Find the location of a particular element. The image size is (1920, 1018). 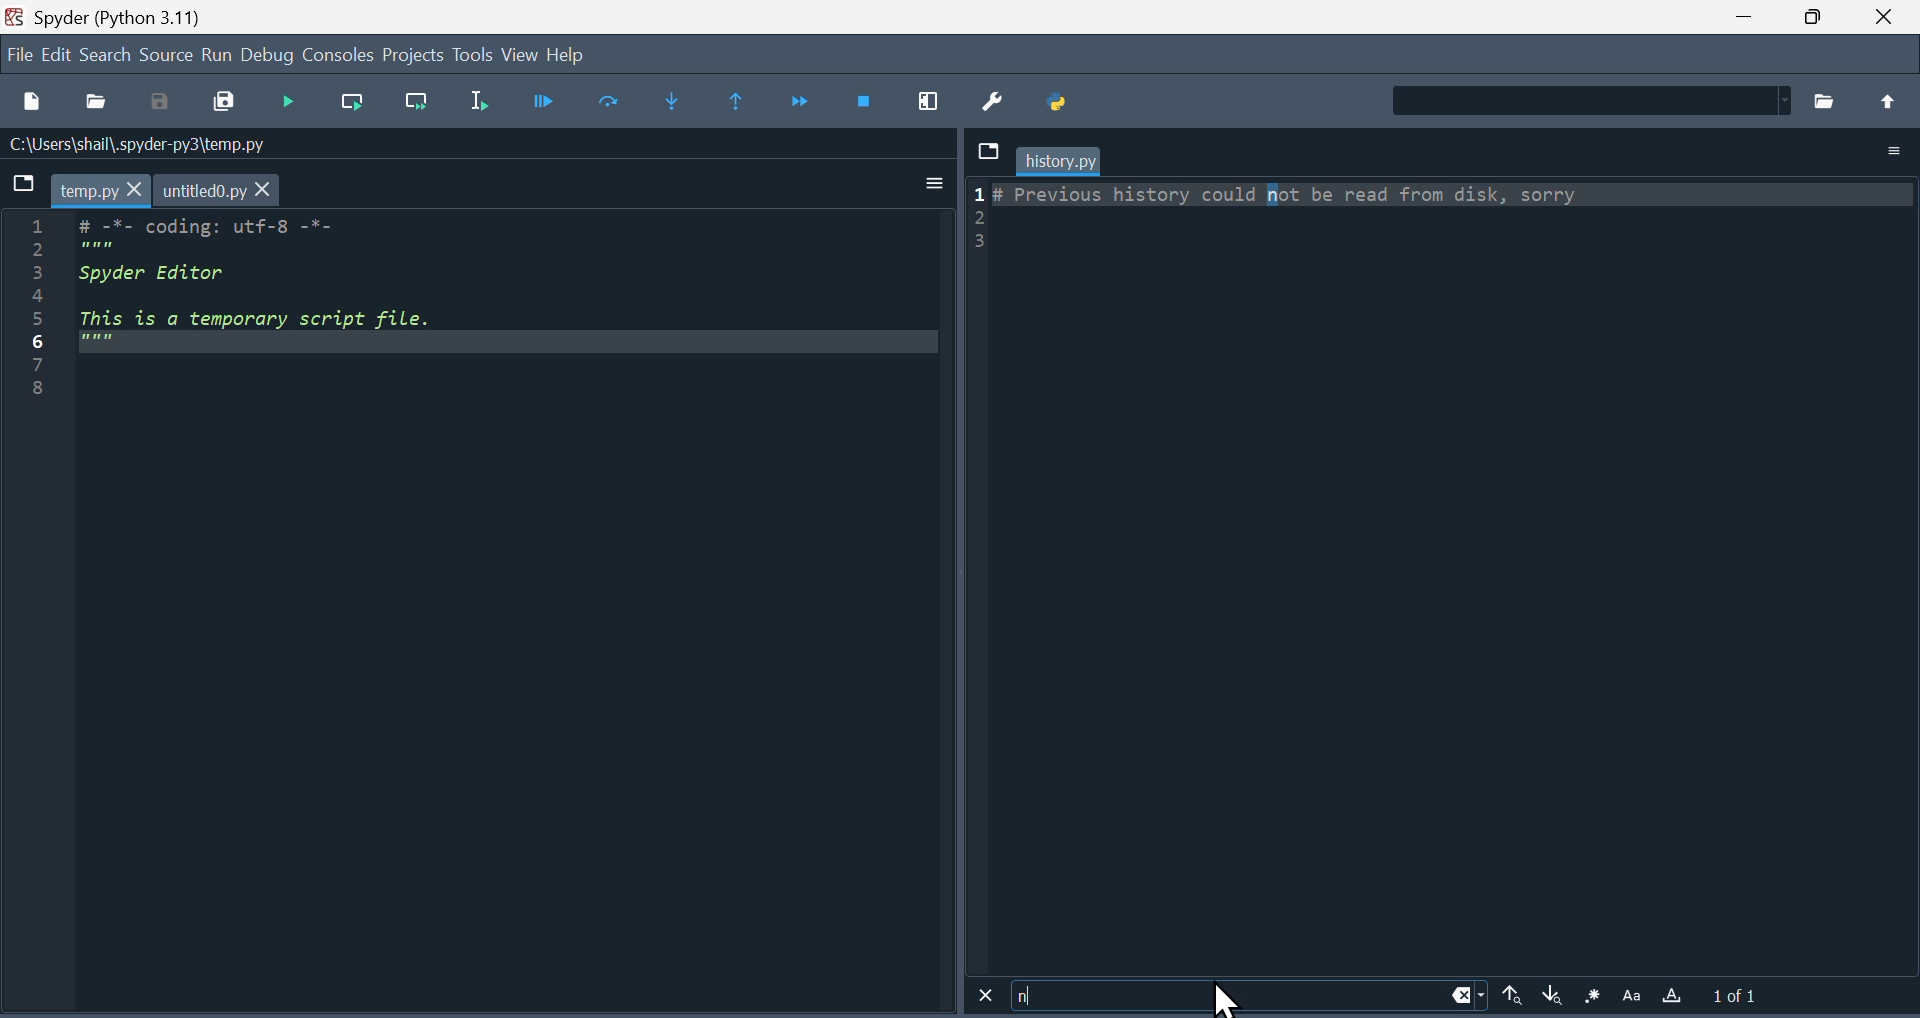

Search character count is located at coordinates (1750, 998).